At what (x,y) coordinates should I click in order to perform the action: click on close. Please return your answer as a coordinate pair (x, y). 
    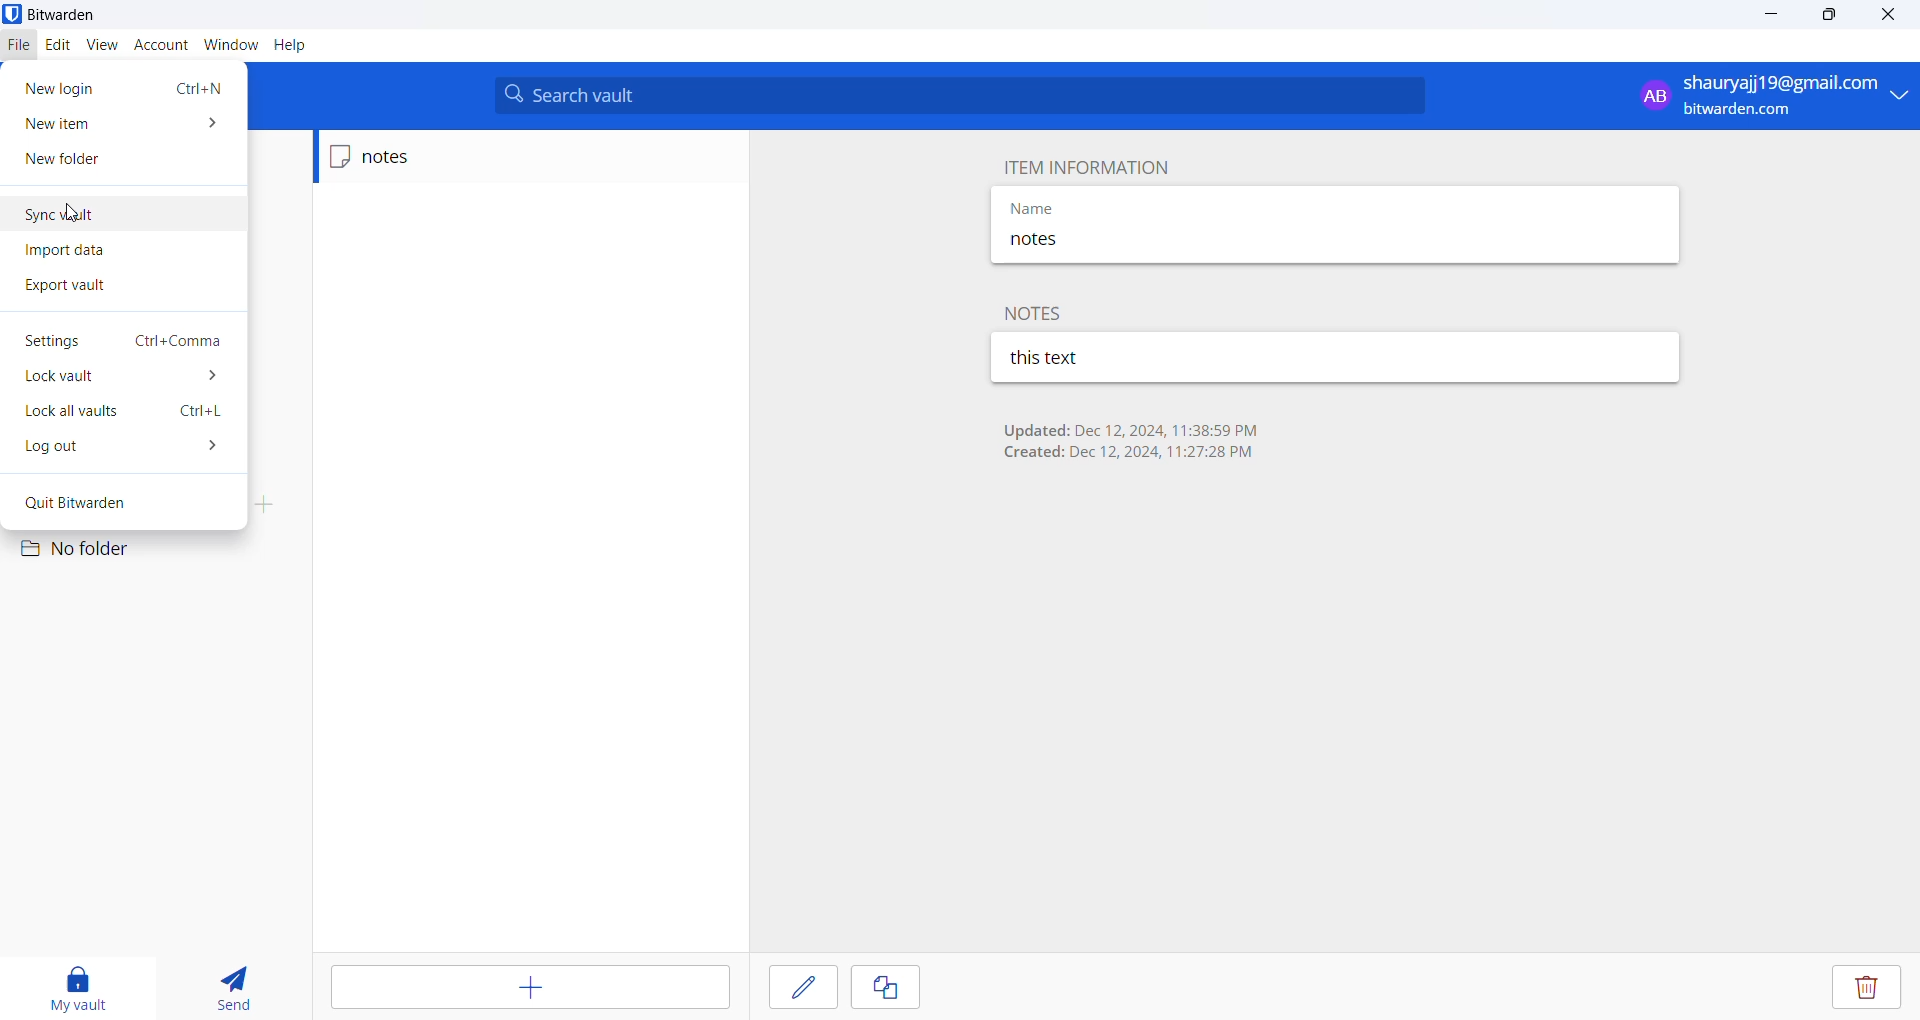
    Looking at the image, I should click on (1882, 15).